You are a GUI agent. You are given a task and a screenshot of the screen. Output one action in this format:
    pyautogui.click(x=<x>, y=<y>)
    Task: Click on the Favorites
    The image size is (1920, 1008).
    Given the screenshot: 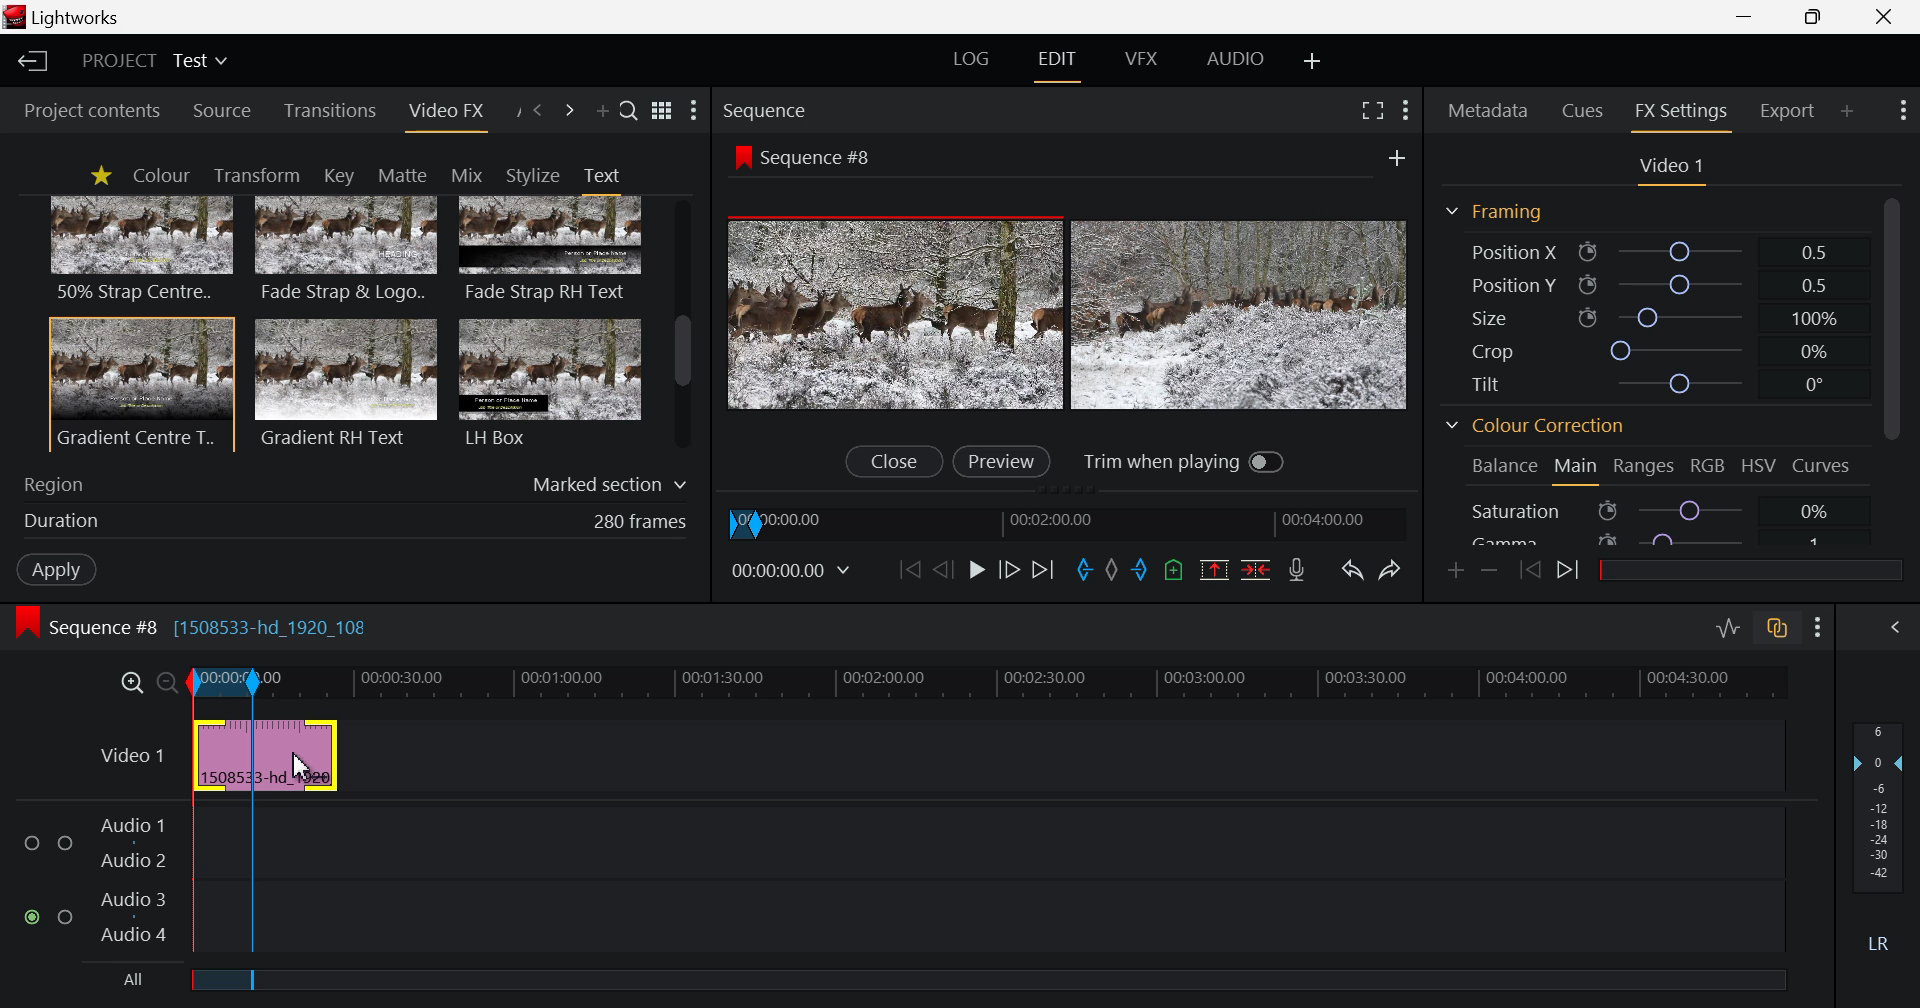 What is the action you would take?
    pyautogui.click(x=100, y=175)
    